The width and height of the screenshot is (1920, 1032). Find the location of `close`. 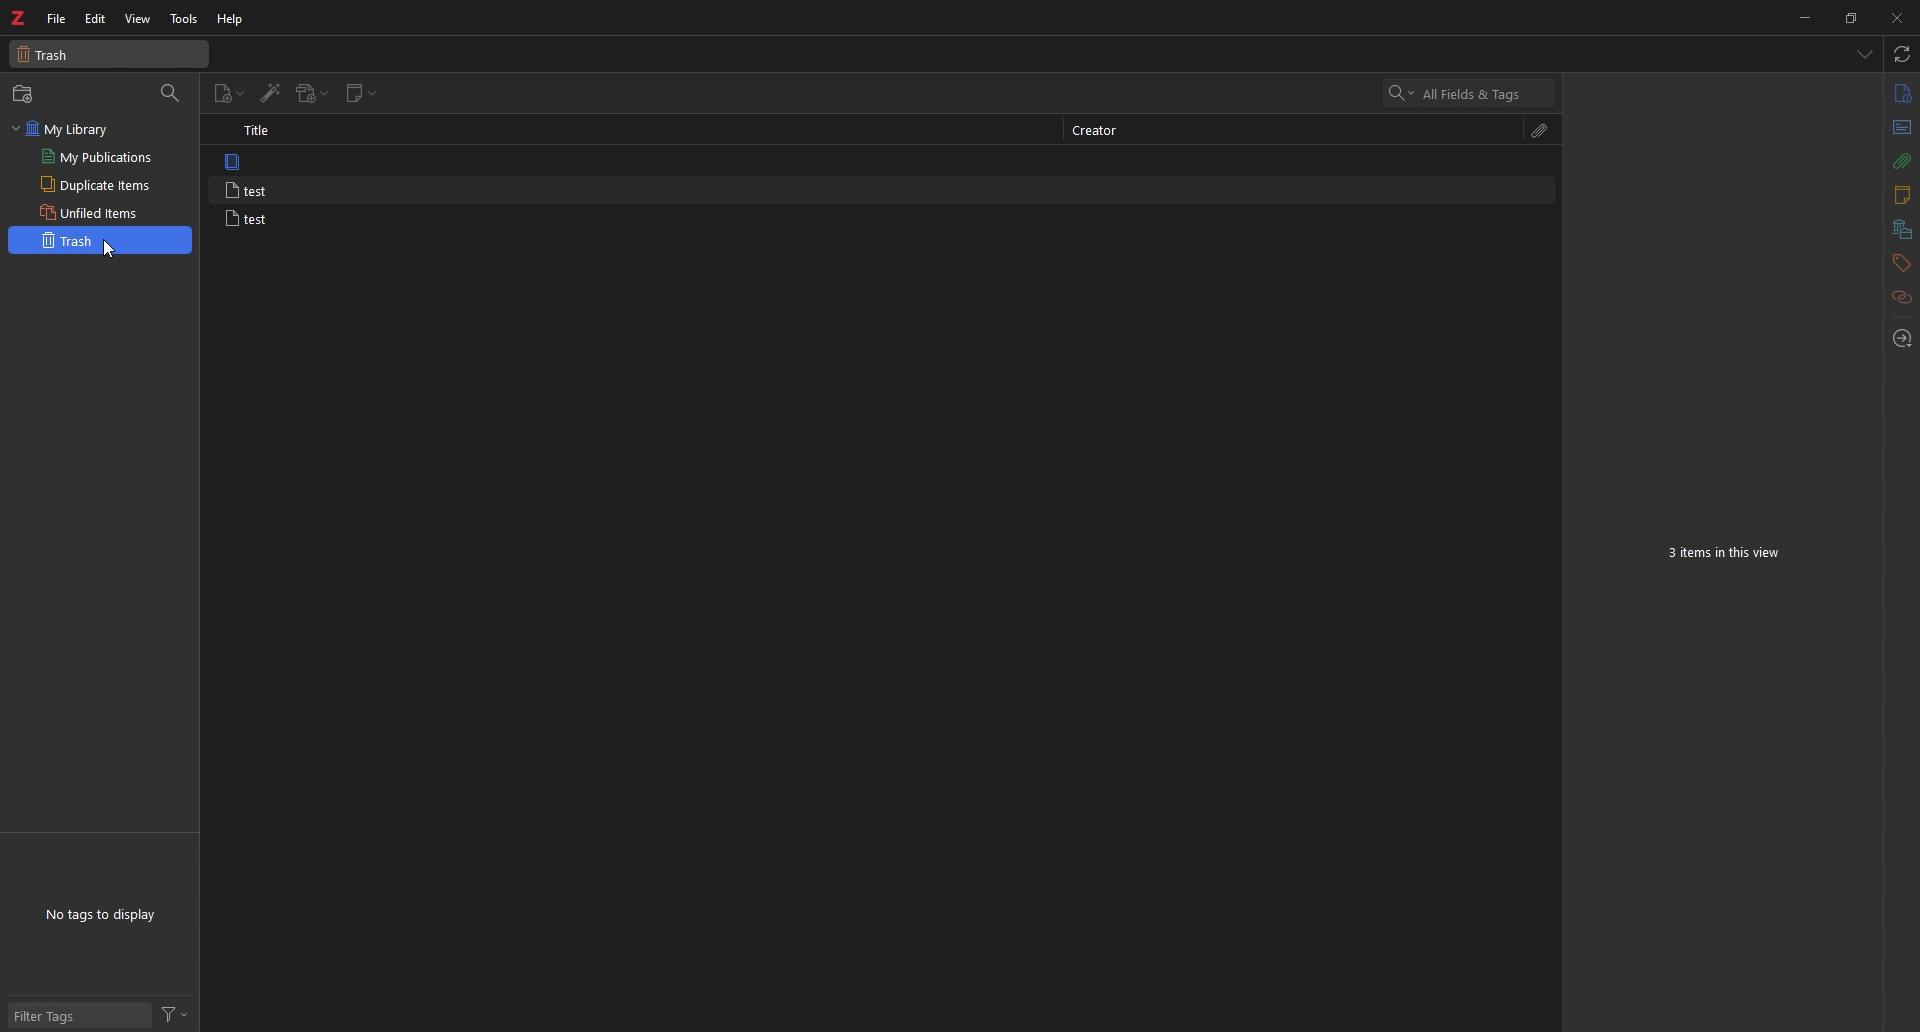

close is located at coordinates (1895, 18).